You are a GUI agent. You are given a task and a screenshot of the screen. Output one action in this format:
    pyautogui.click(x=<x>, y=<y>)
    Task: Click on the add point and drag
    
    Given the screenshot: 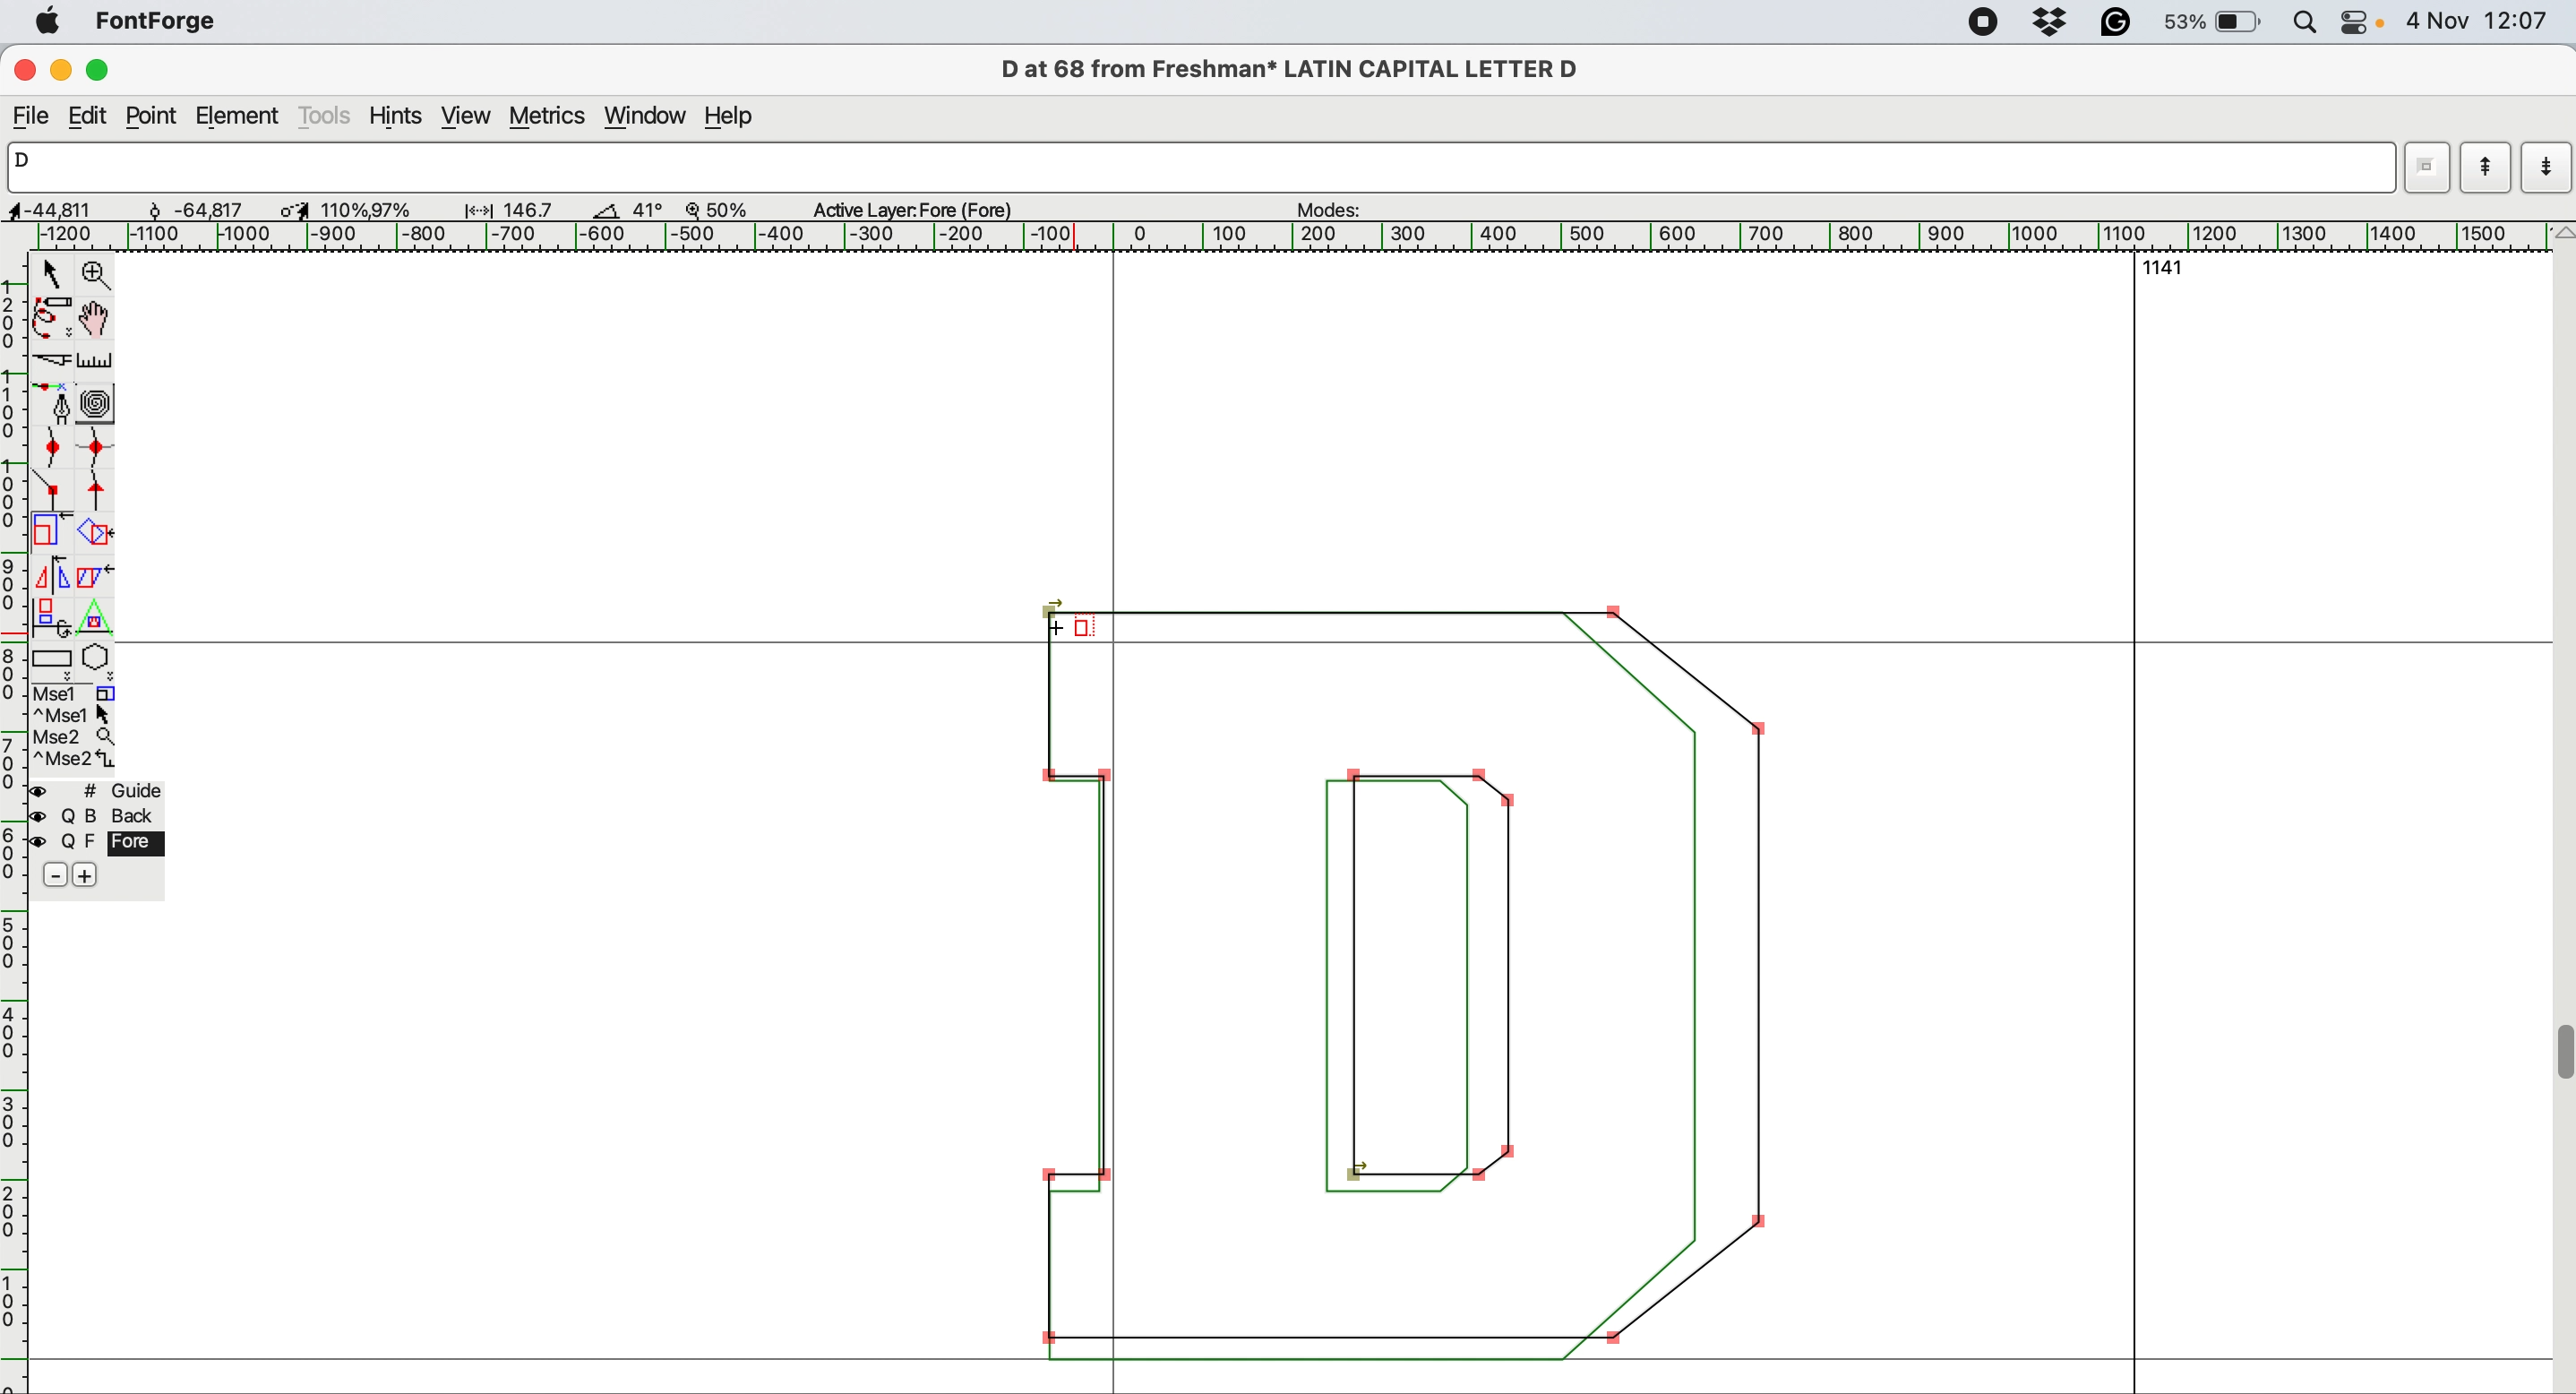 What is the action you would take?
    pyautogui.click(x=50, y=402)
    